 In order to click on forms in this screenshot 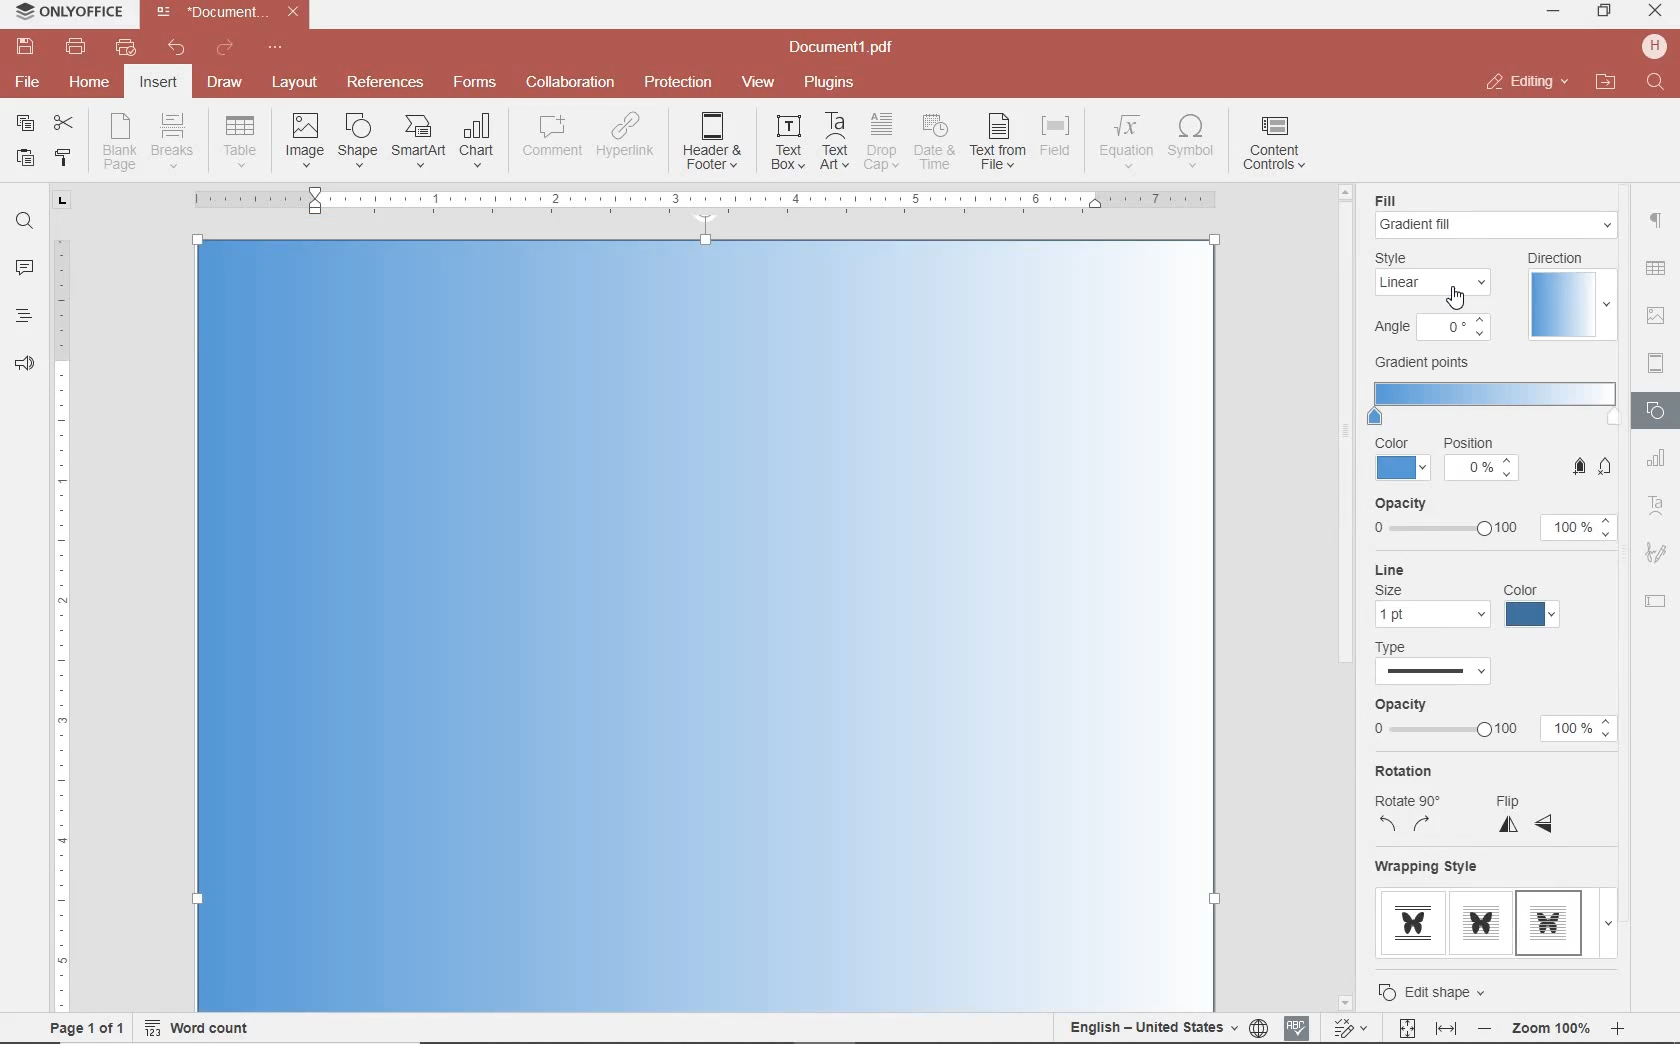, I will do `click(475, 82)`.